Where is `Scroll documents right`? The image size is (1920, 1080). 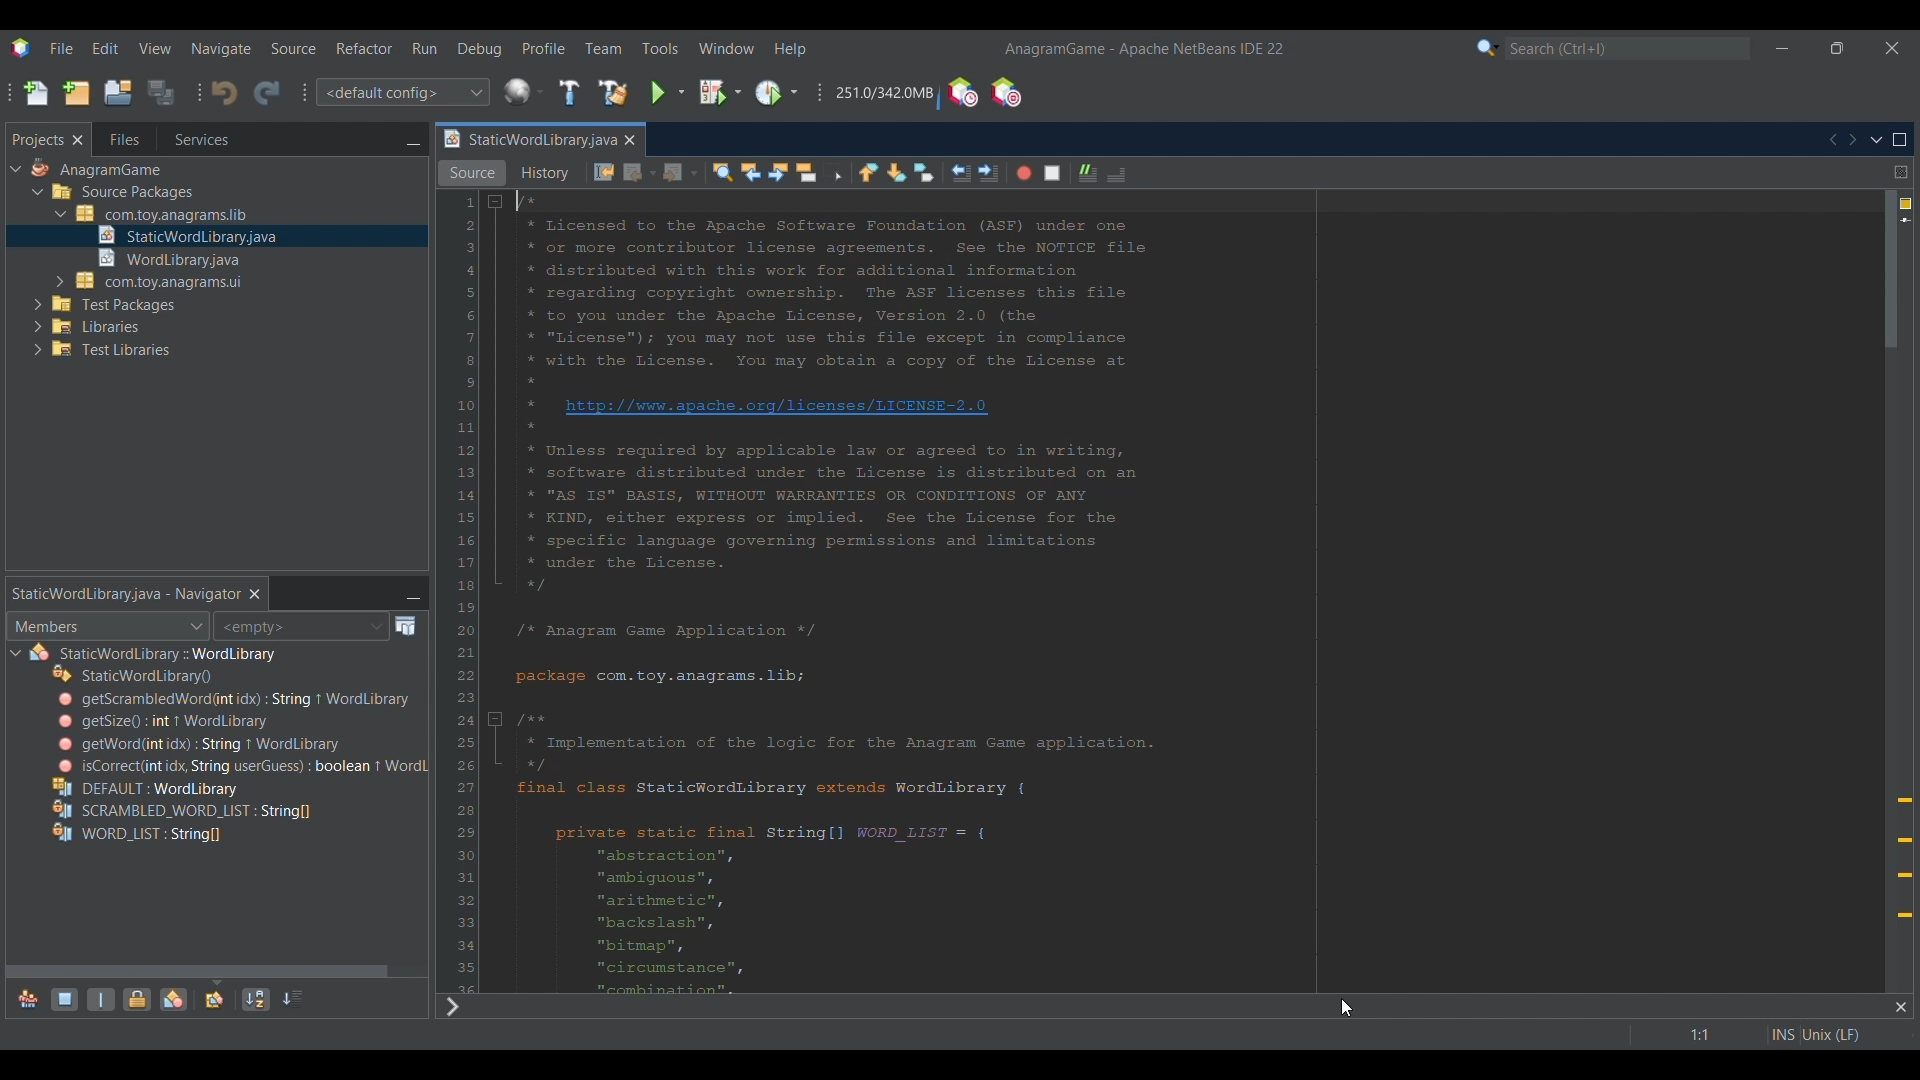
Scroll documents right is located at coordinates (1851, 140).